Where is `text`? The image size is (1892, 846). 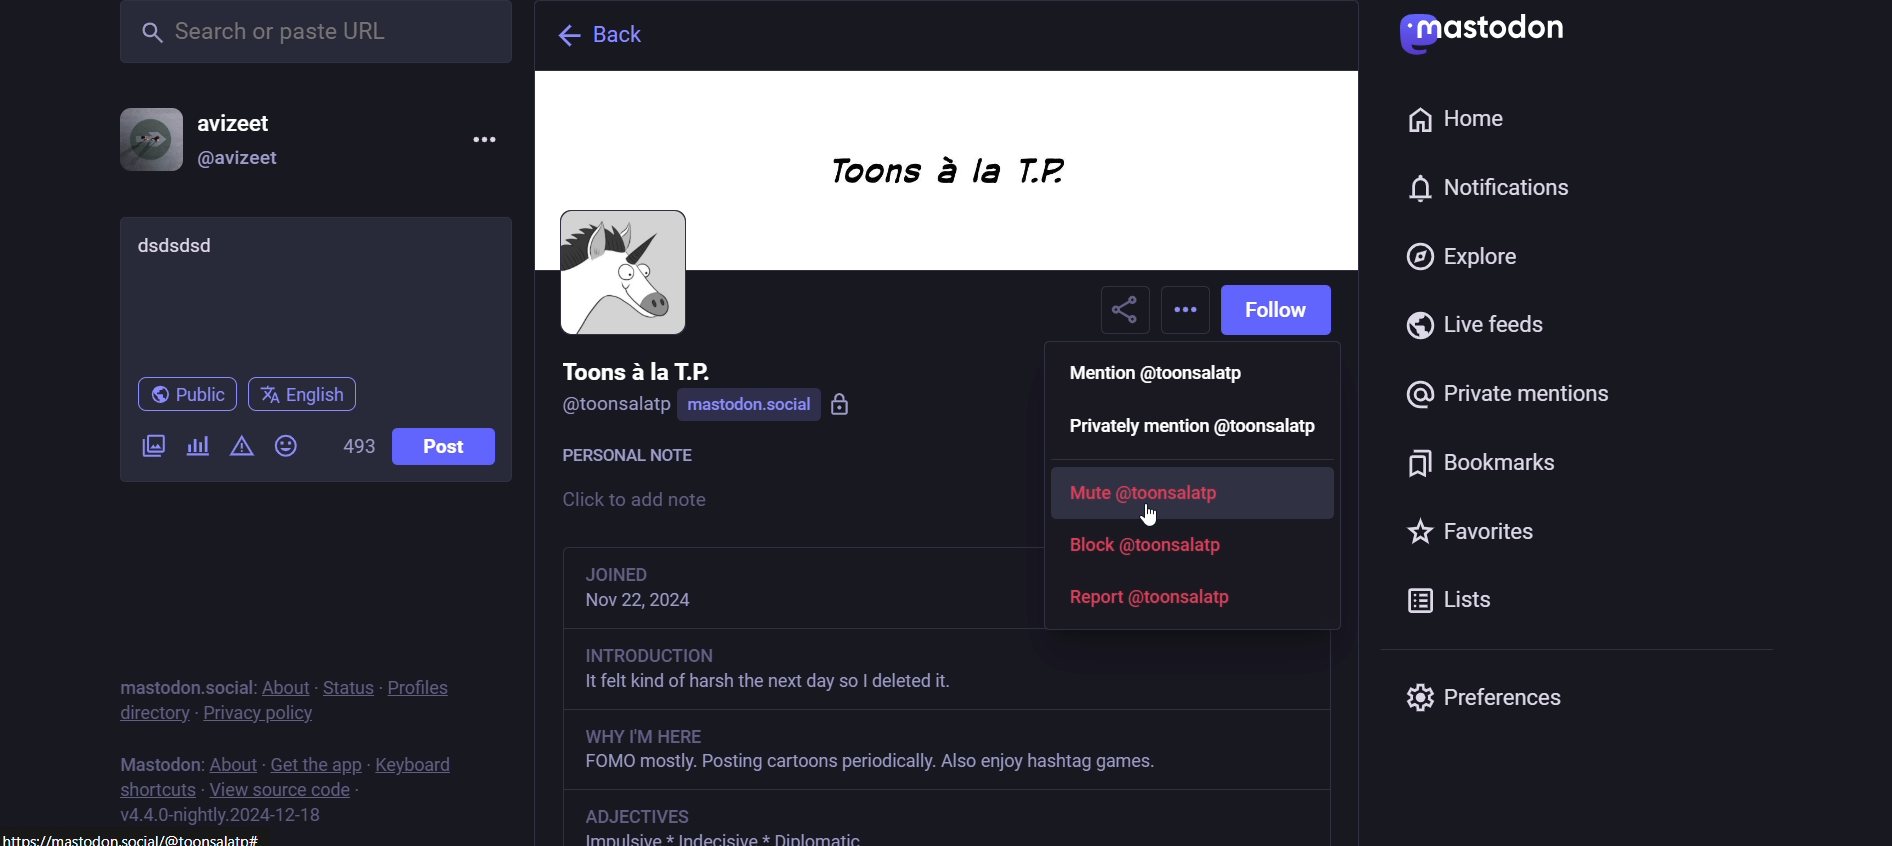 text is located at coordinates (181, 675).